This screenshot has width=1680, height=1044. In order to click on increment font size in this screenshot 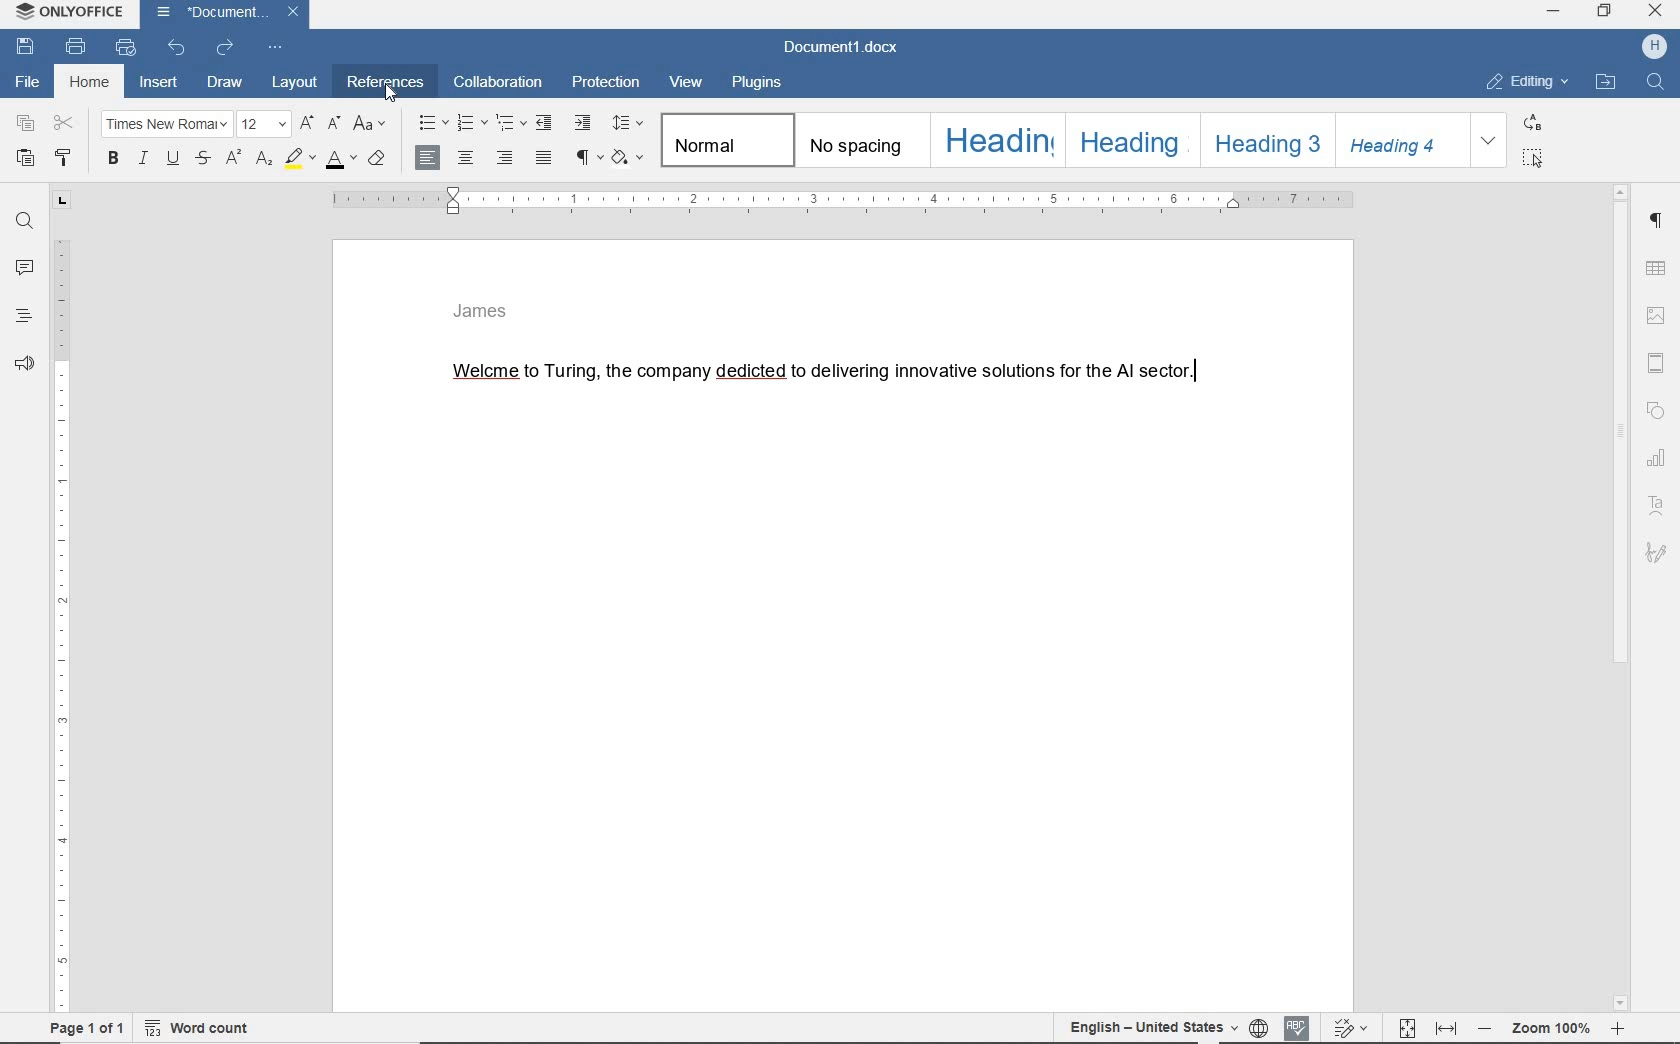, I will do `click(306, 125)`.